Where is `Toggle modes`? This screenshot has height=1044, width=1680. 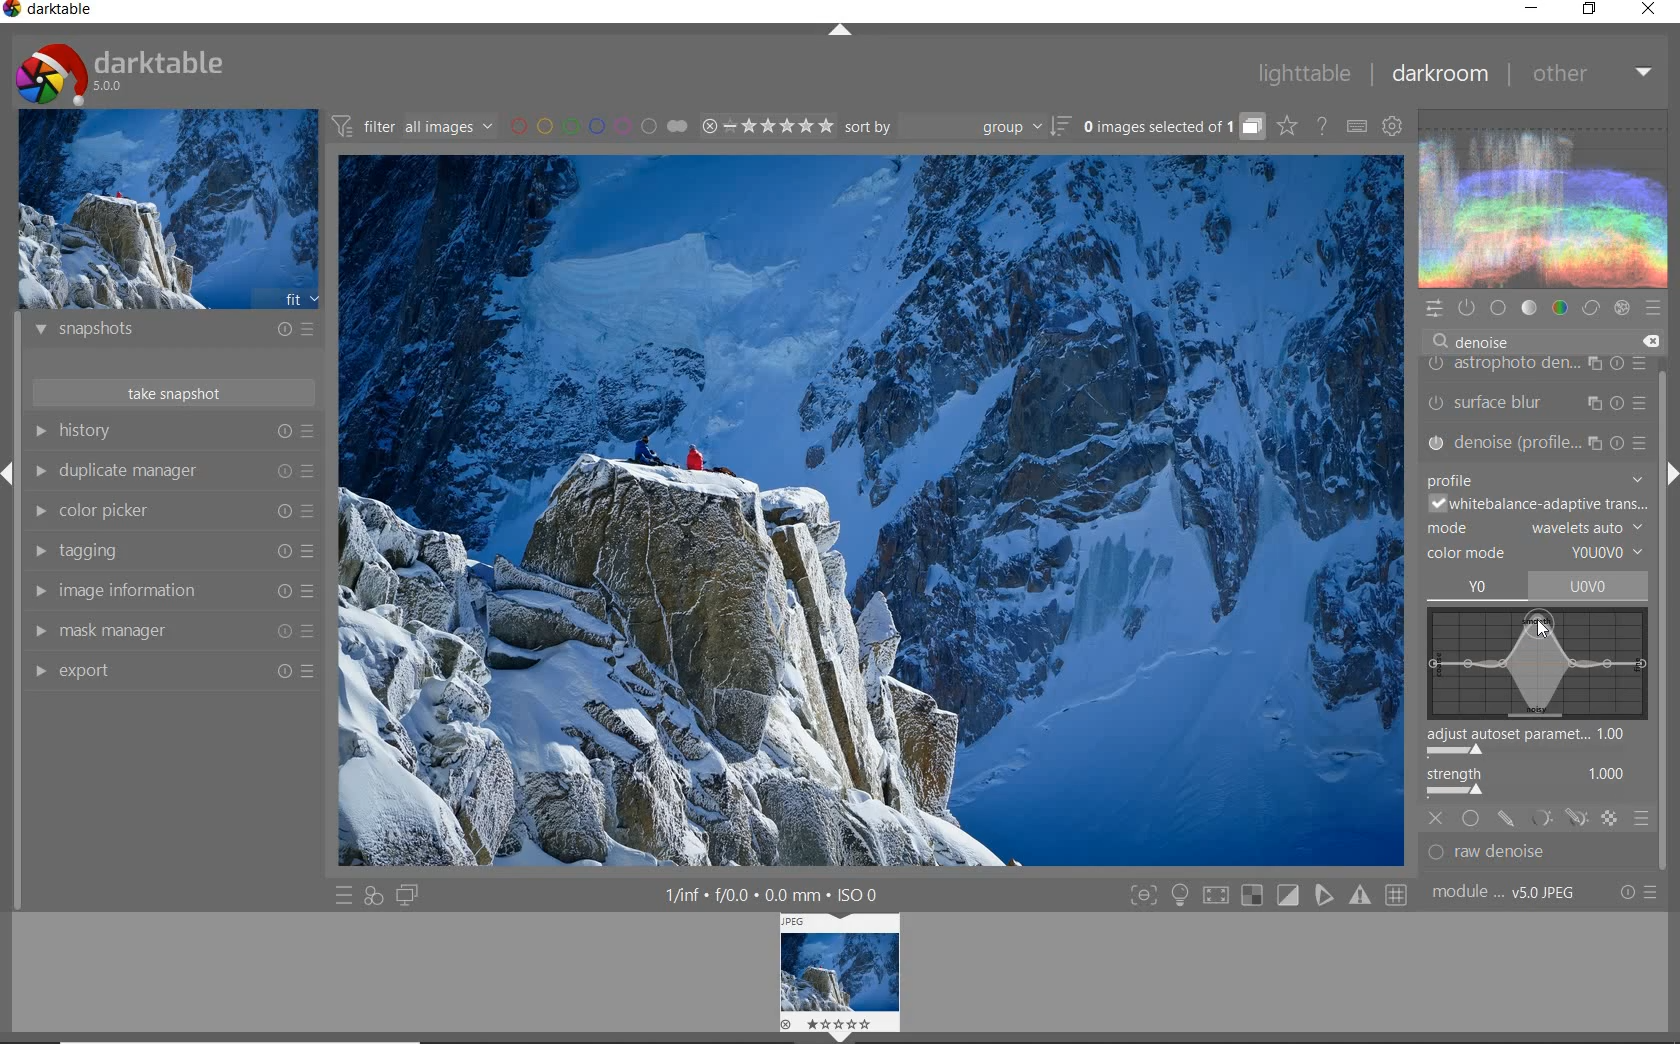
Toggle modes is located at coordinates (1268, 893).